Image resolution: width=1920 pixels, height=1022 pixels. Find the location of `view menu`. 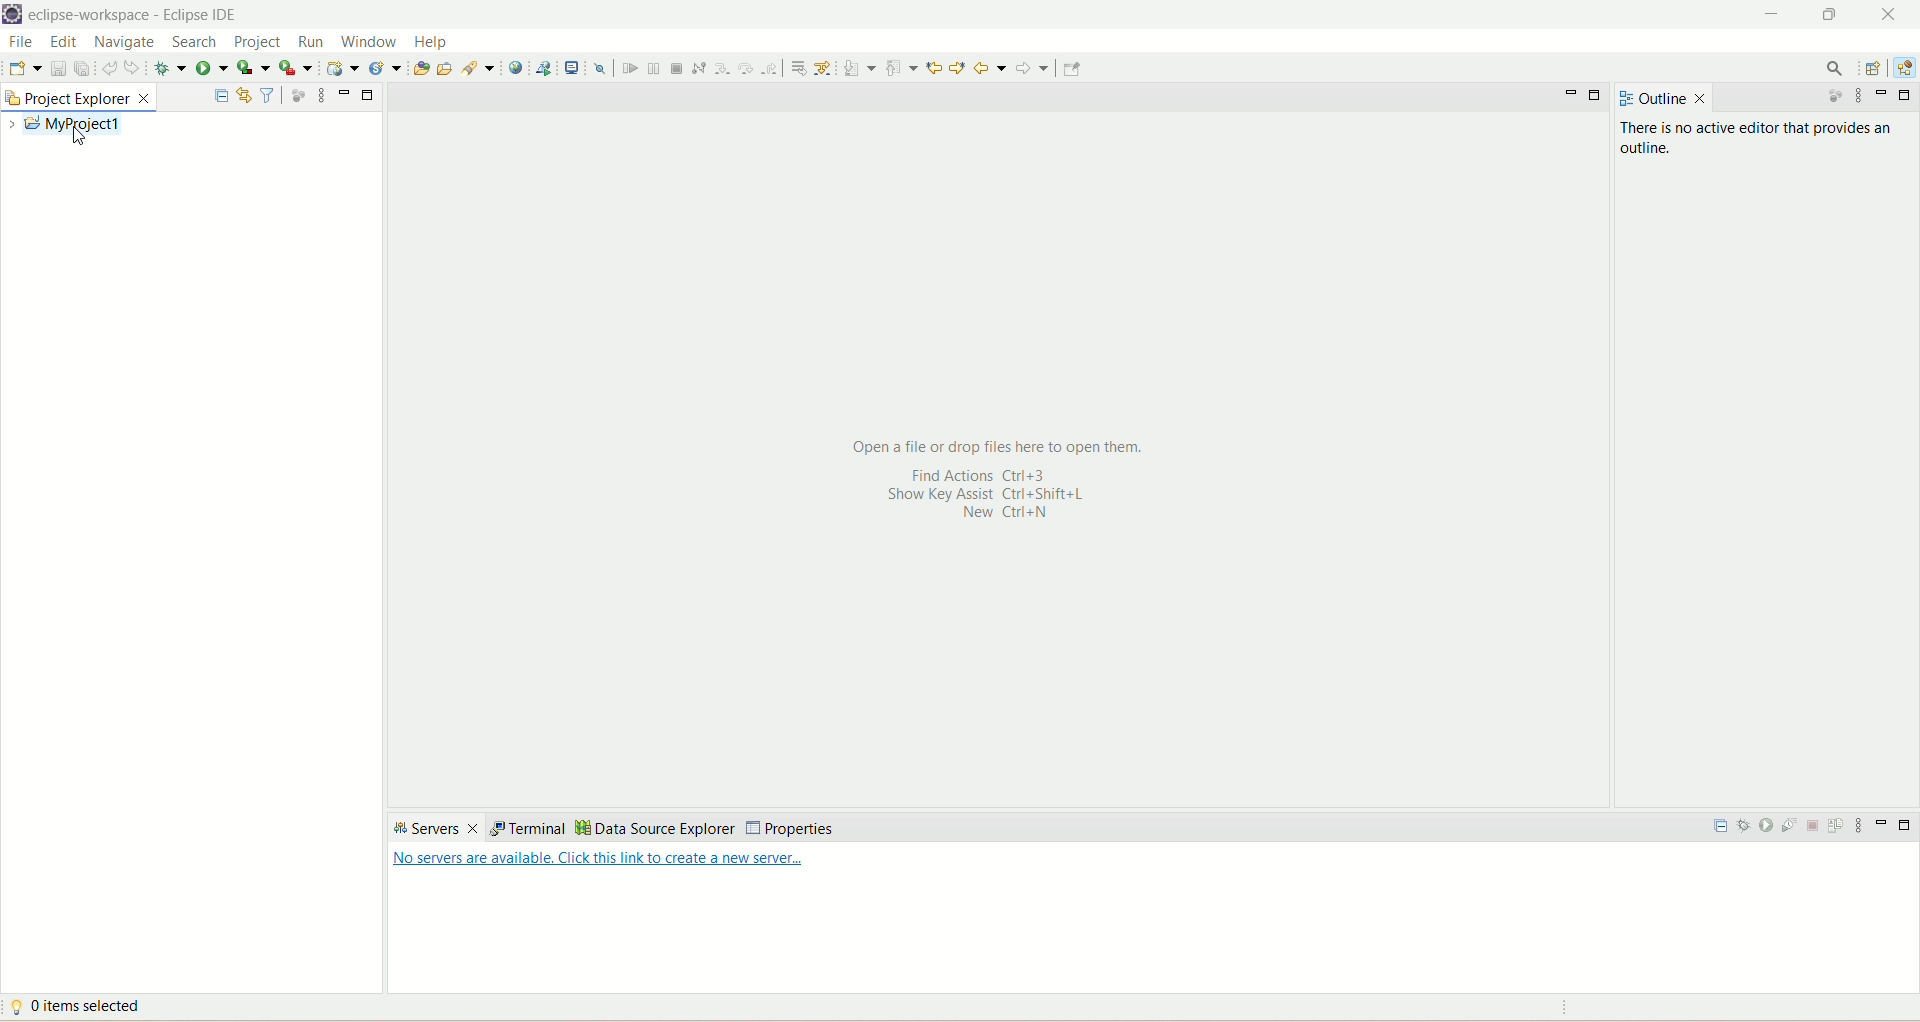

view menu is located at coordinates (1863, 826).